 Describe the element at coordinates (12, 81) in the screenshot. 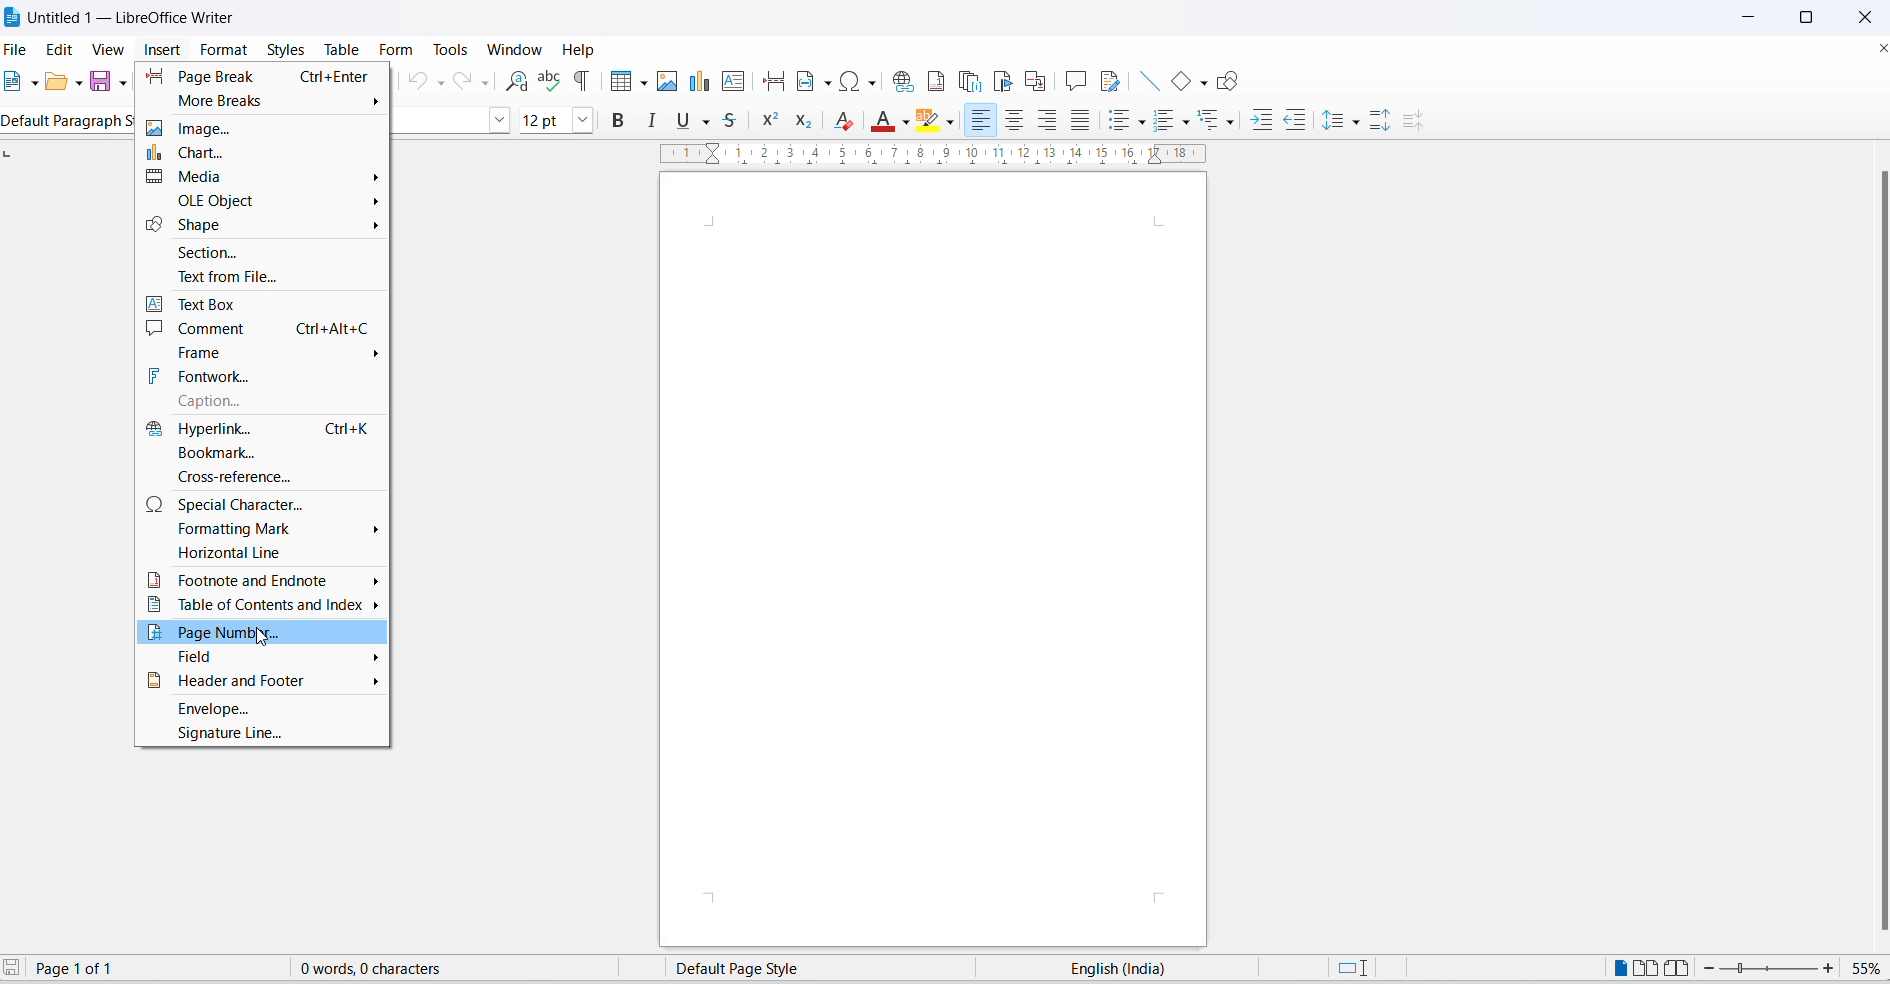

I see `new file` at that location.